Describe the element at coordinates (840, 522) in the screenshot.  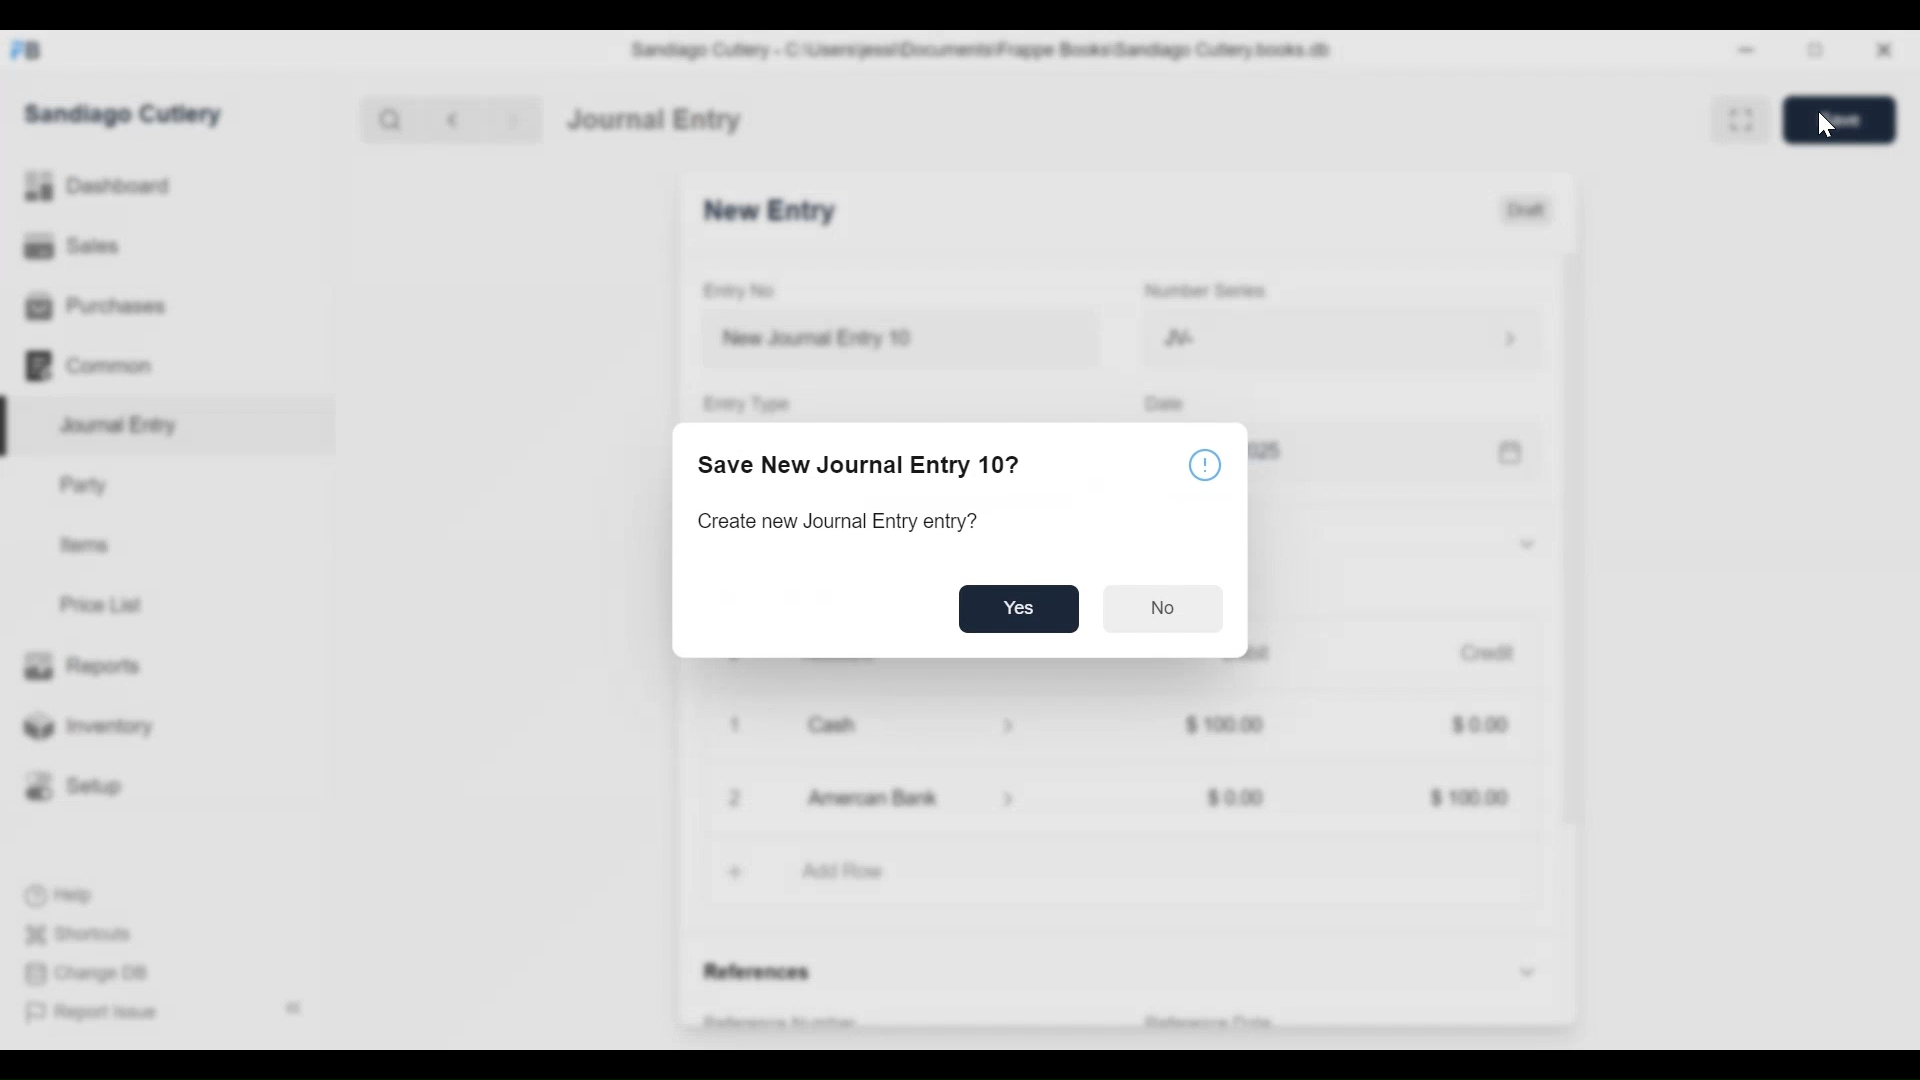
I see `Create new Journal Entry entry?` at that location.